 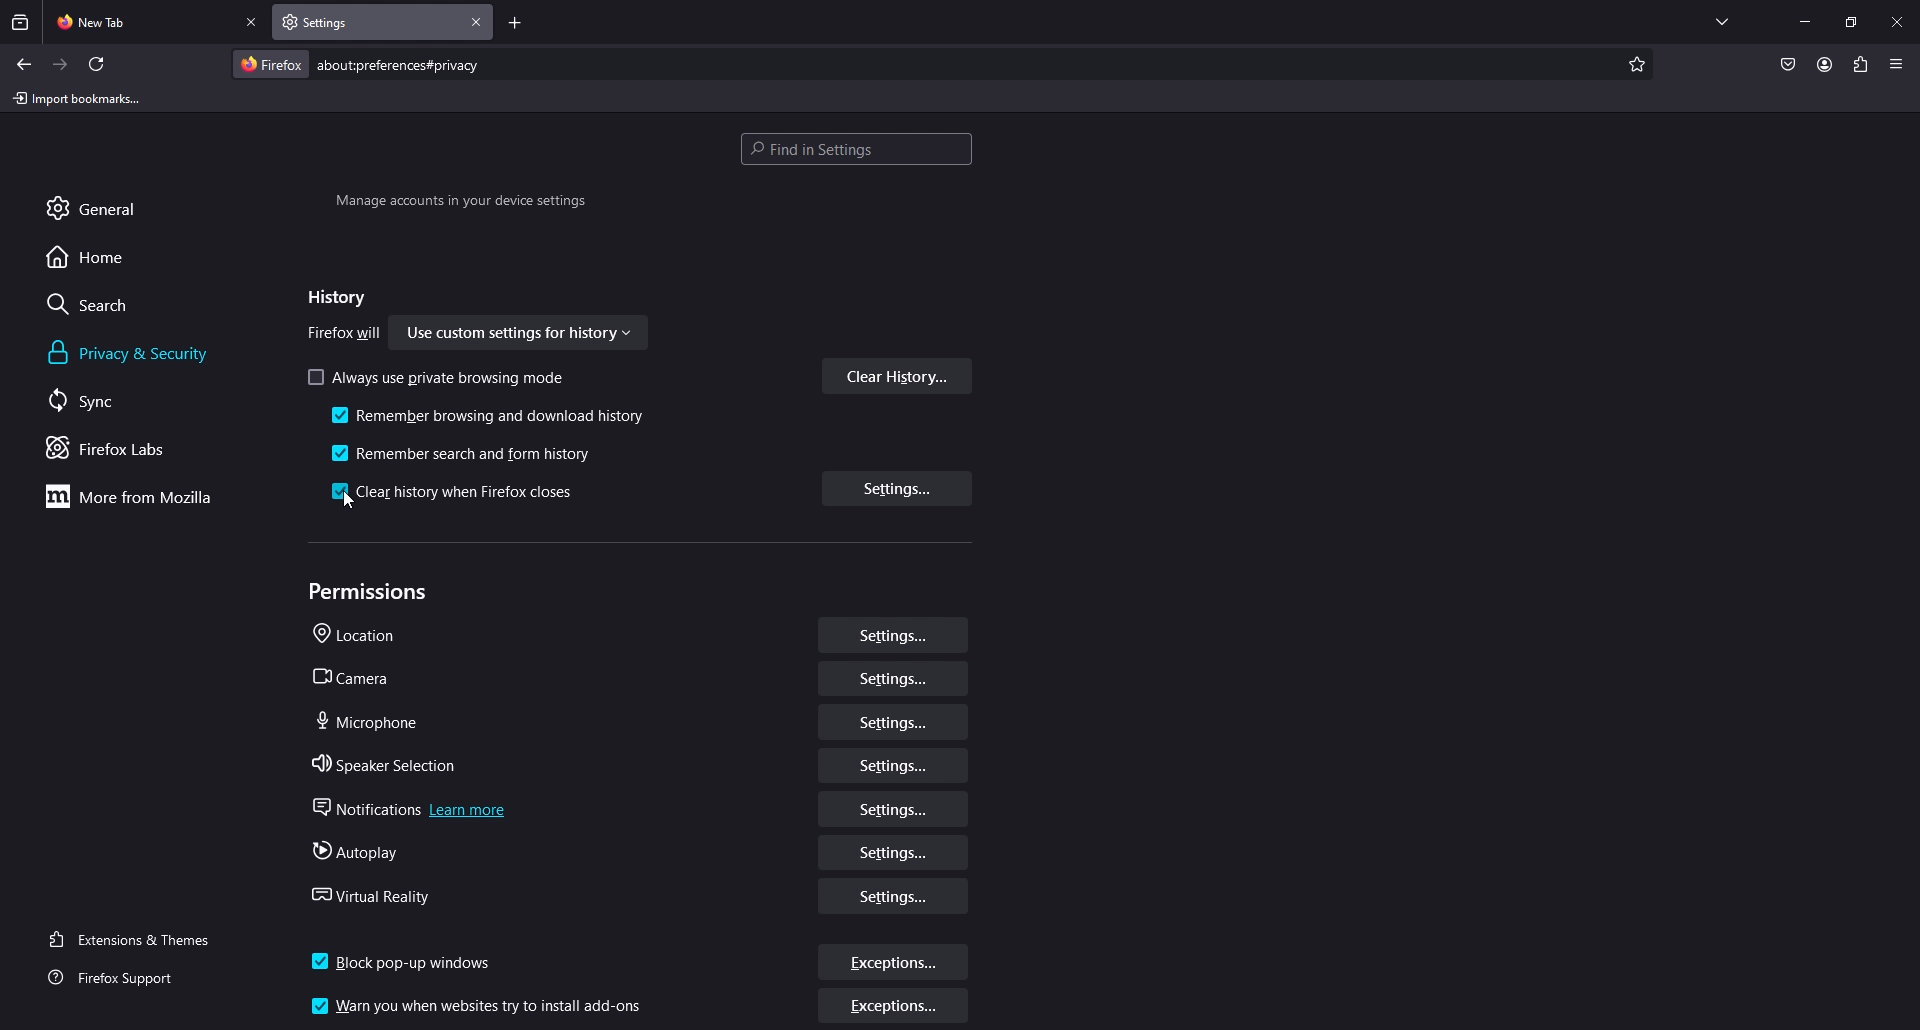 What do you see at coordinates (114, 207) in the screenshot?
I see `general` at bounding box center [114, 207].